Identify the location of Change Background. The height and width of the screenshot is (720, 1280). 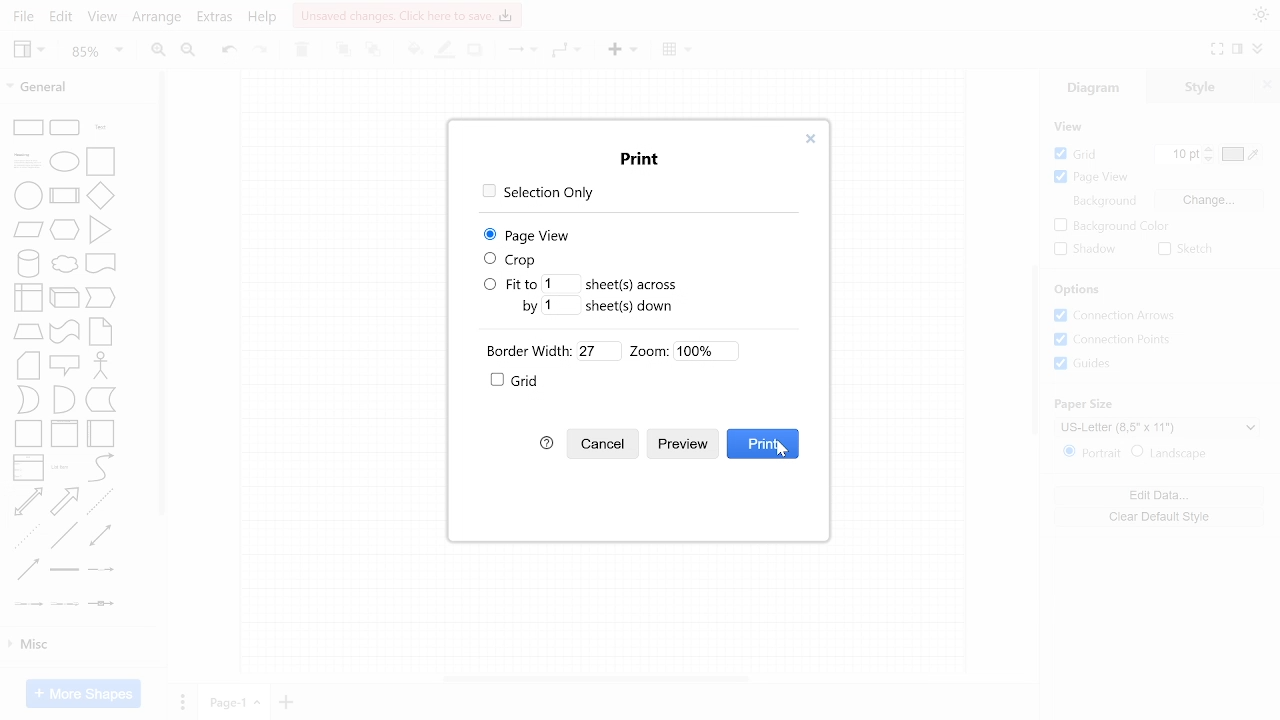
(1208, 200).